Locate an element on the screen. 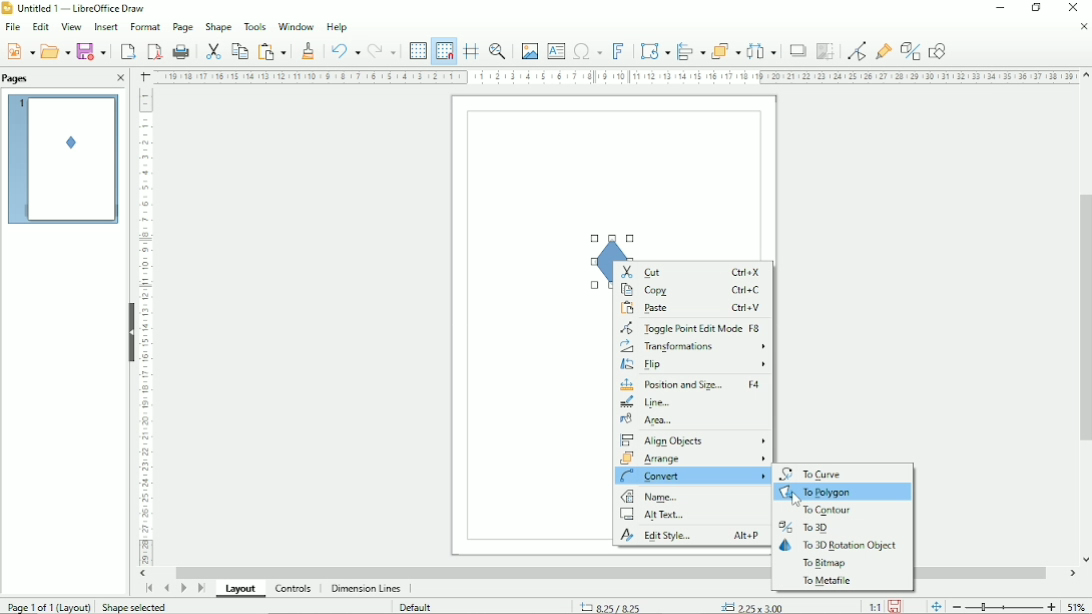  Format is located at coordinates (143, 27).